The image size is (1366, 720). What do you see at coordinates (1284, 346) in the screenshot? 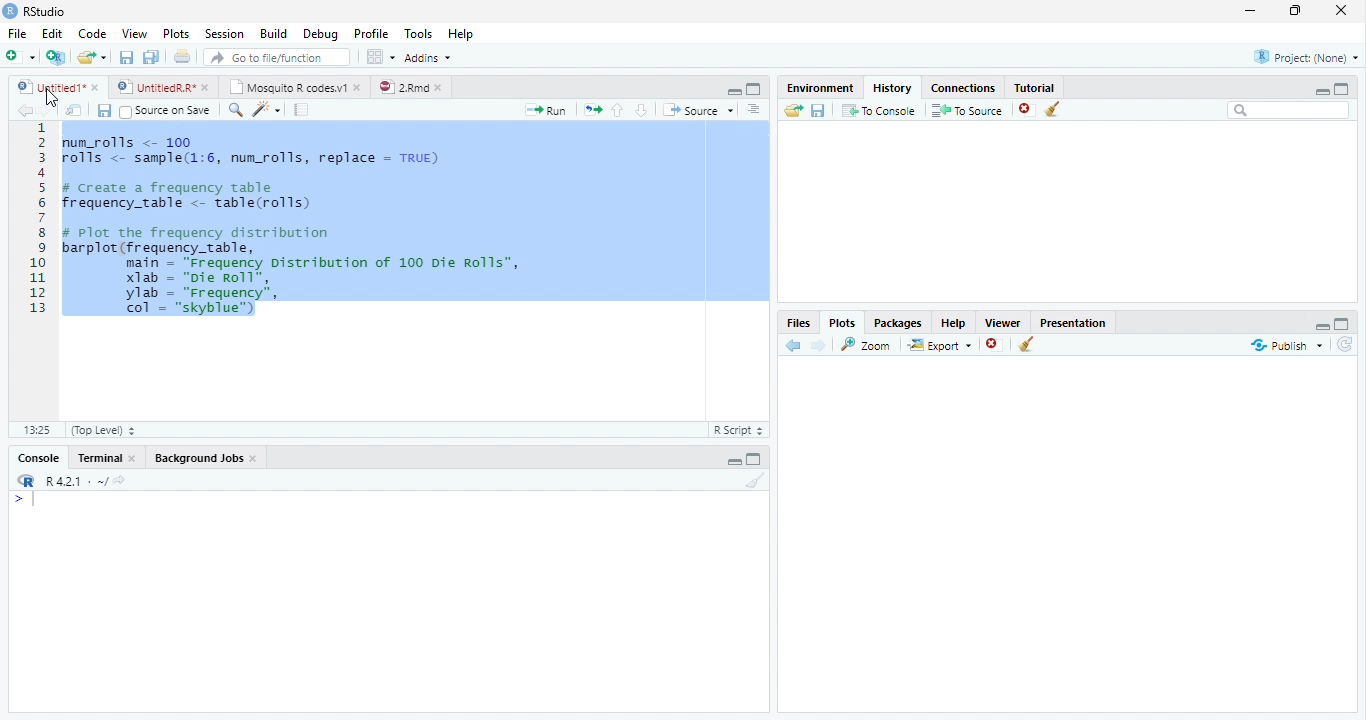
I see `Publish` at bounding box center [1284, 346].